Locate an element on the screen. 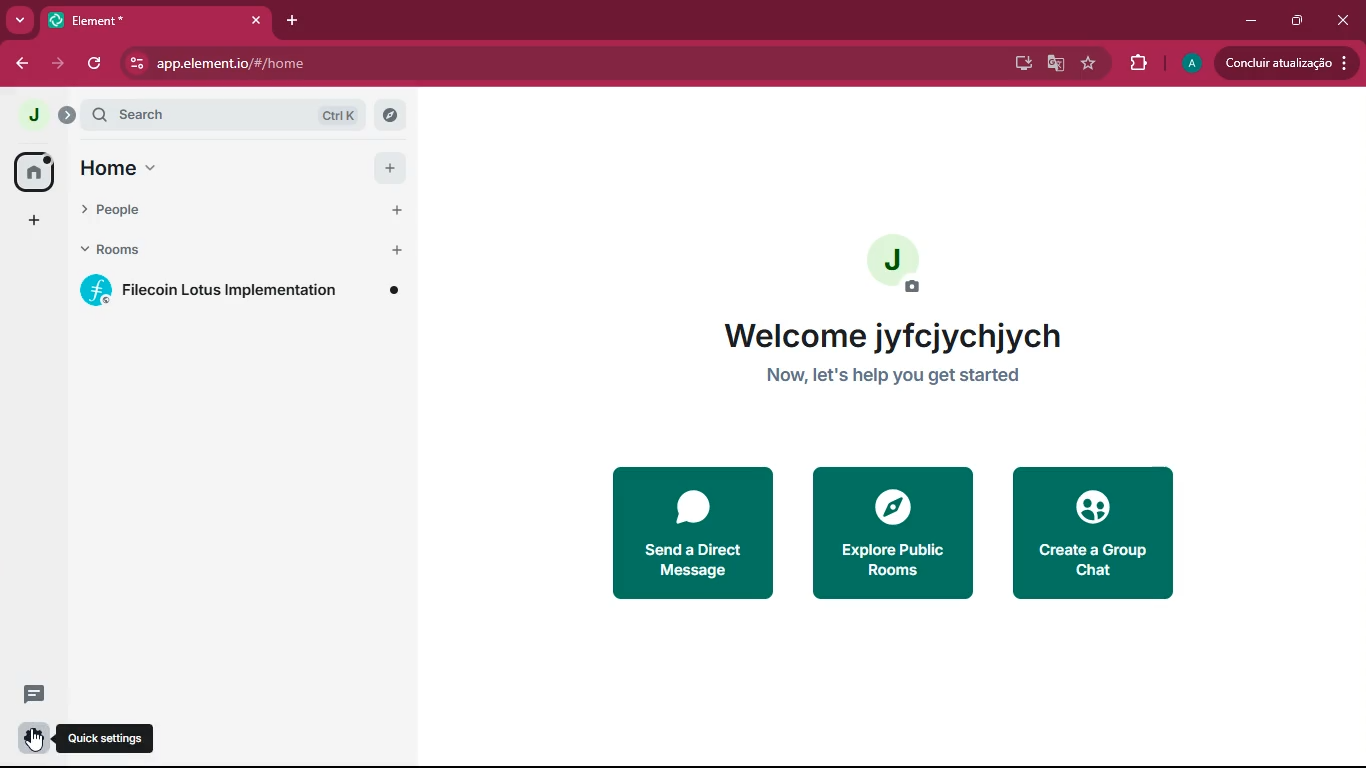  add is located at coordinates (400, 248).